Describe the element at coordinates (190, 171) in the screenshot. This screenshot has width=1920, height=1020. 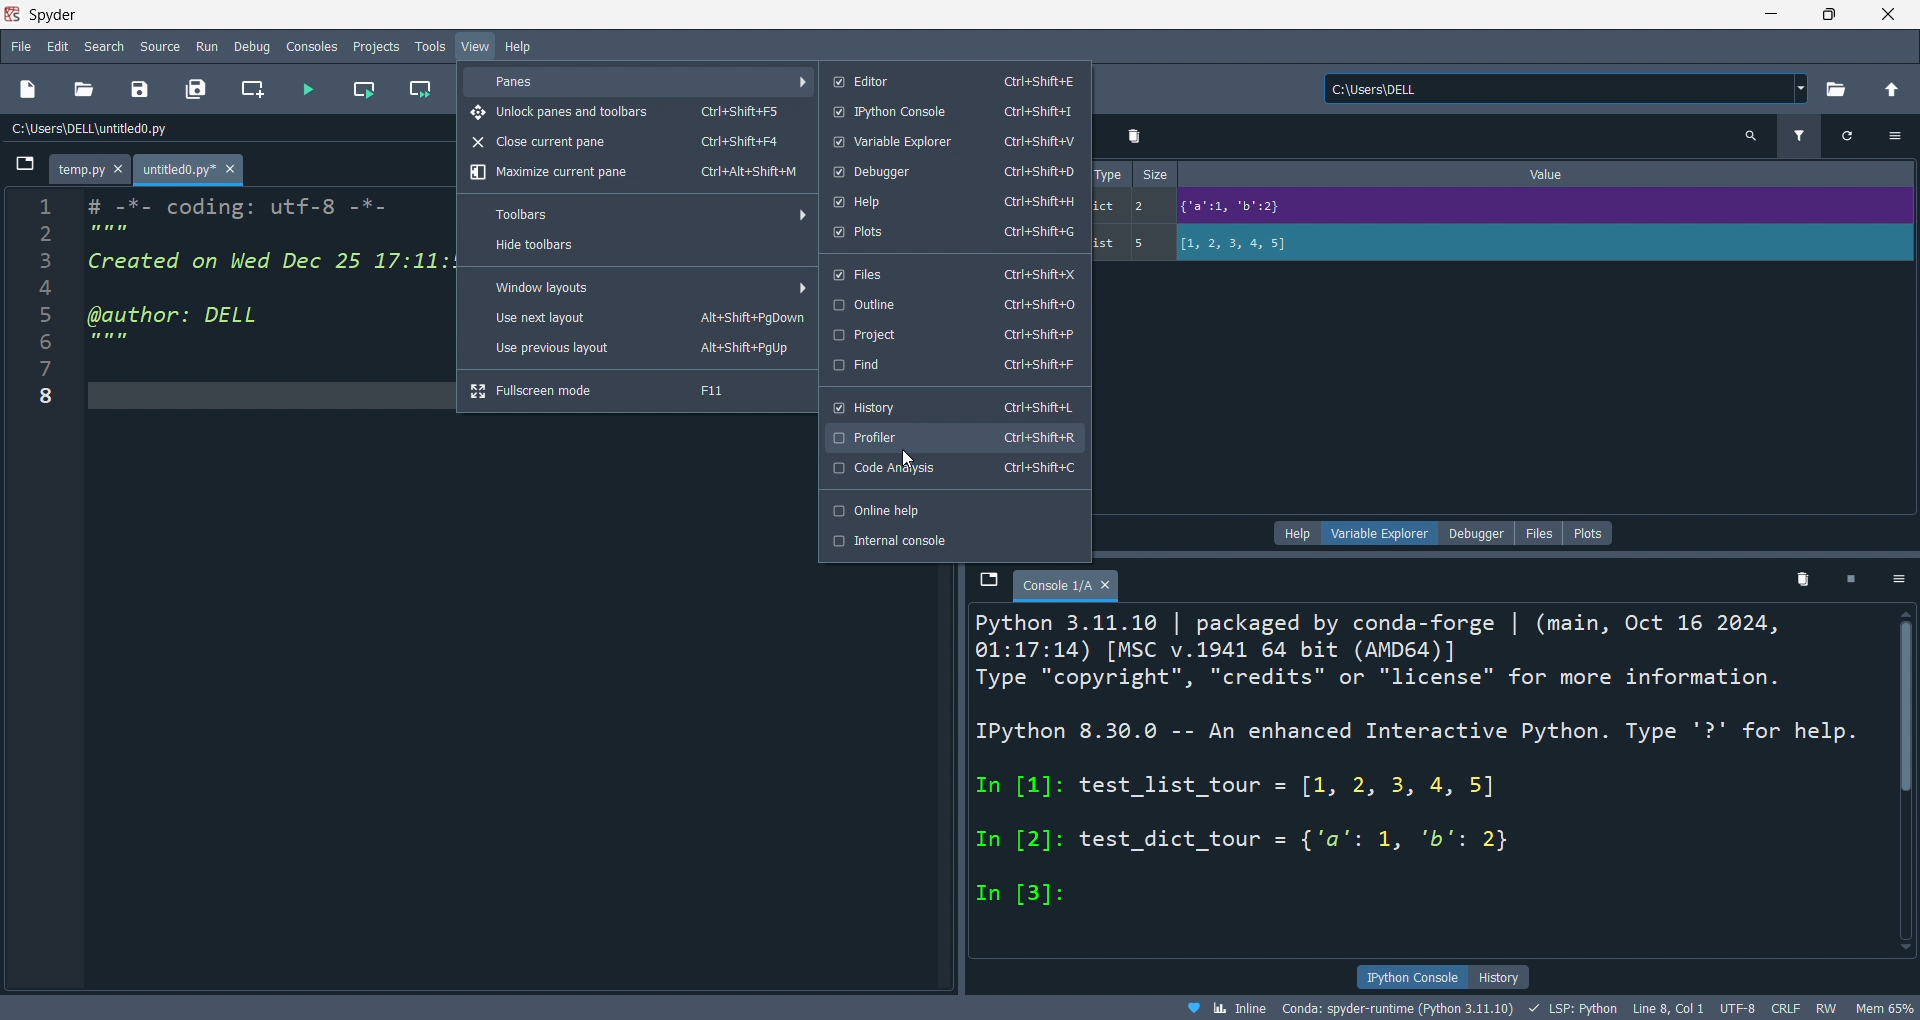
I see `tab - untitled0.py` at that location.